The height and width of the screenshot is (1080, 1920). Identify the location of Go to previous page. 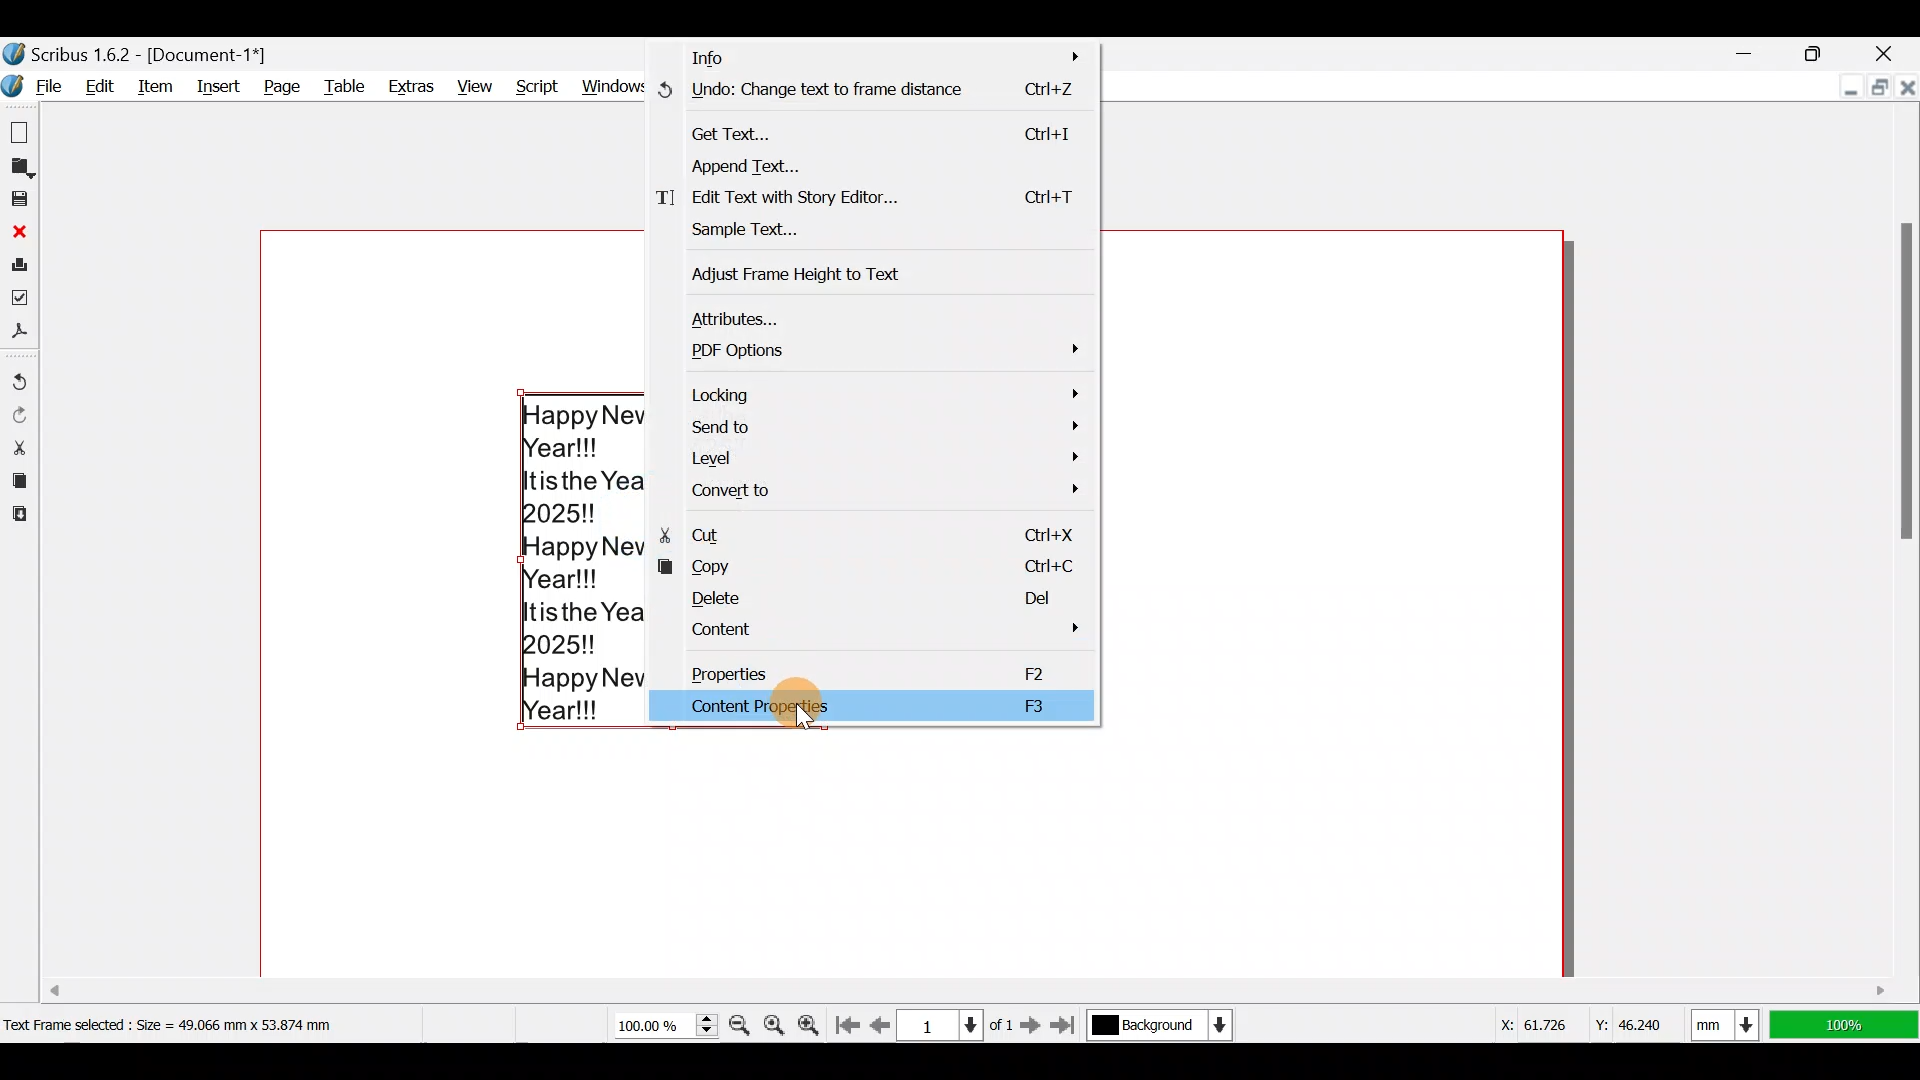
(881, 1021).